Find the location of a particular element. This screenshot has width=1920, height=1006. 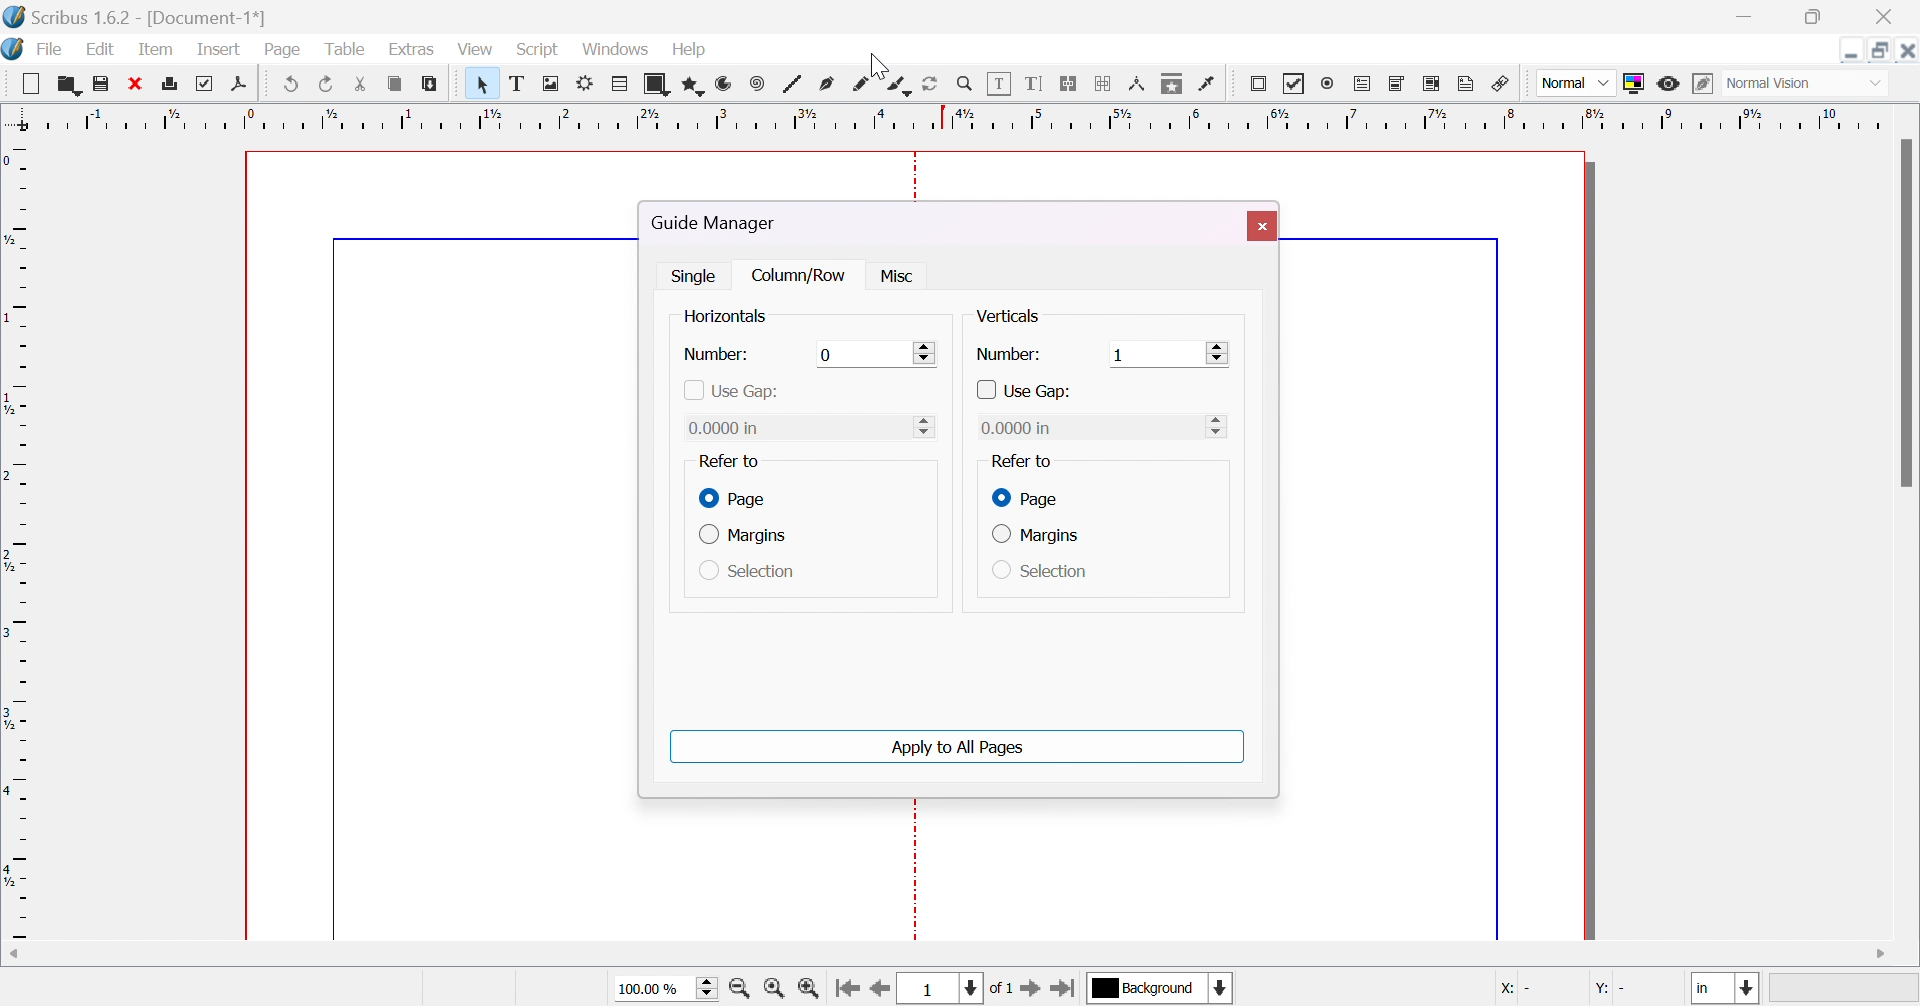

redo is located at coordinates (325, 83).